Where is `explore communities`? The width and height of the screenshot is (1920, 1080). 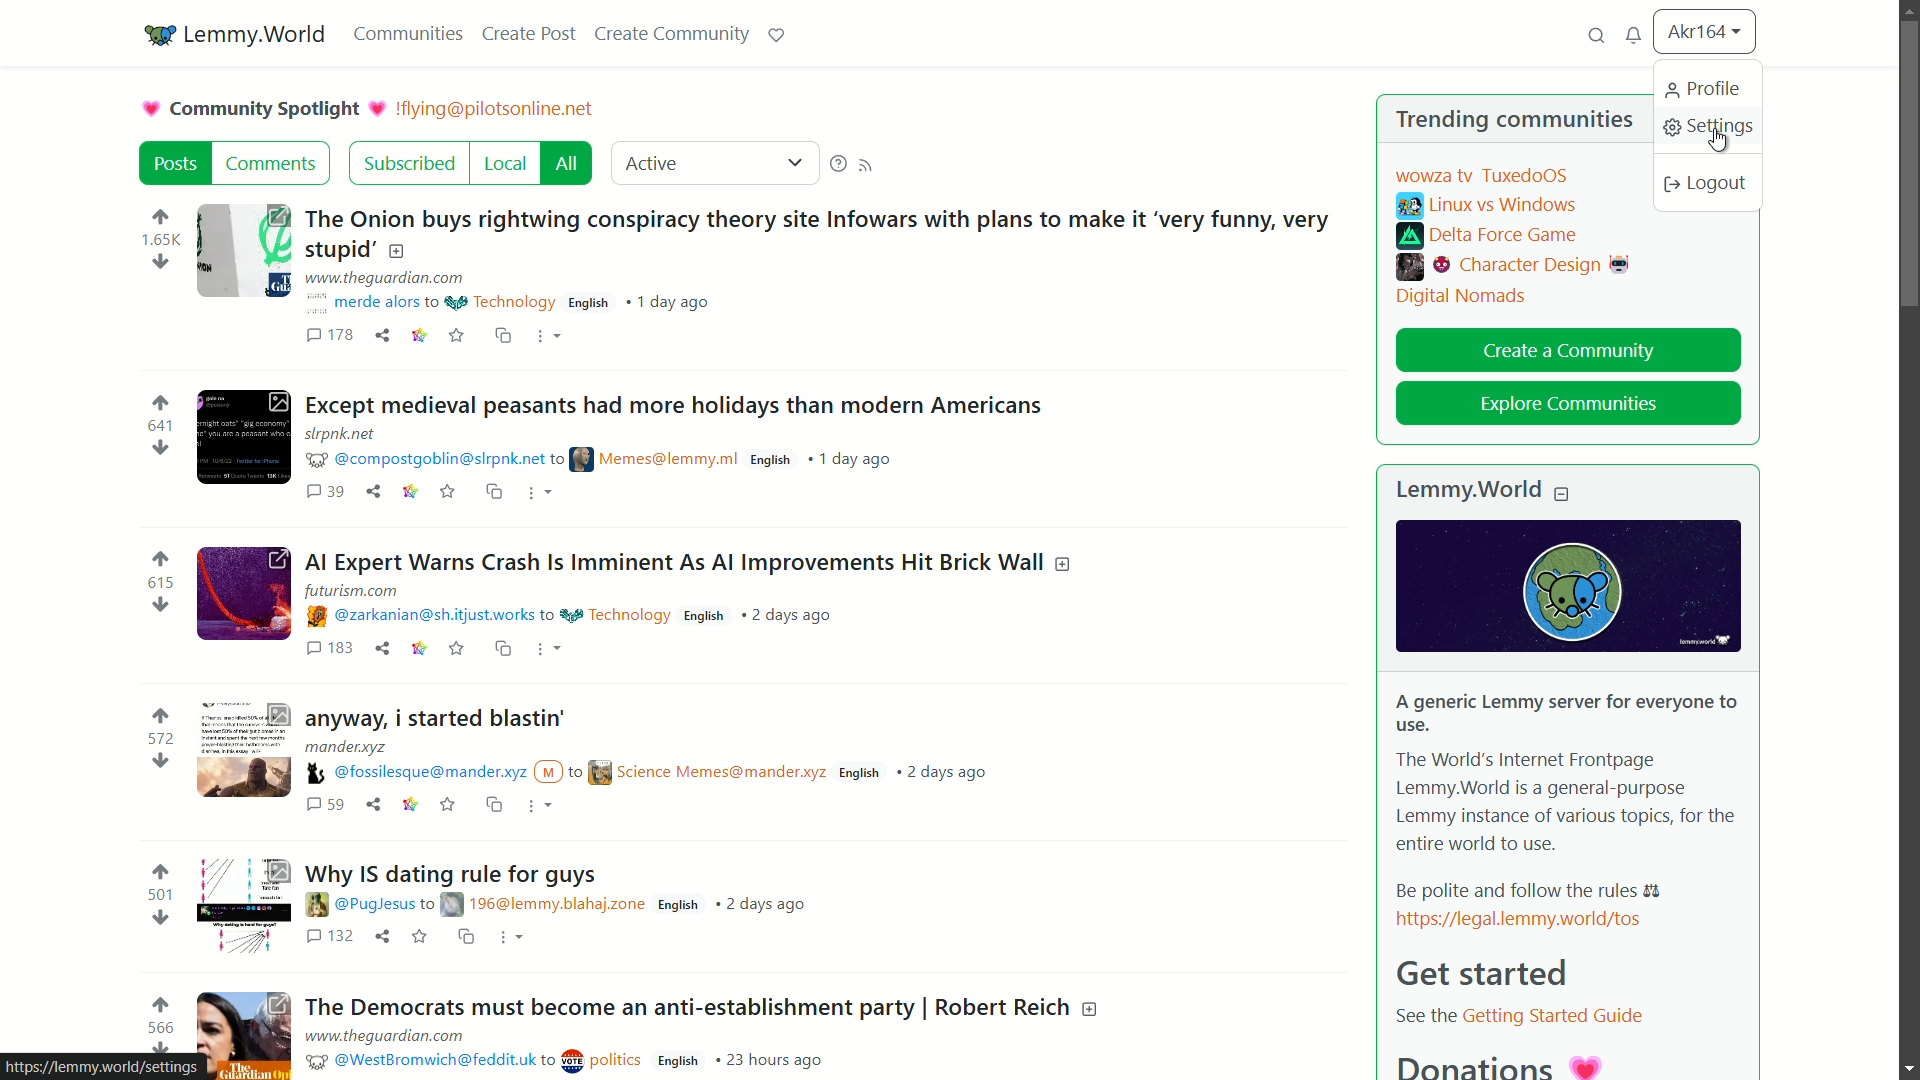
explore communities is located at coordinates (1567, 405).